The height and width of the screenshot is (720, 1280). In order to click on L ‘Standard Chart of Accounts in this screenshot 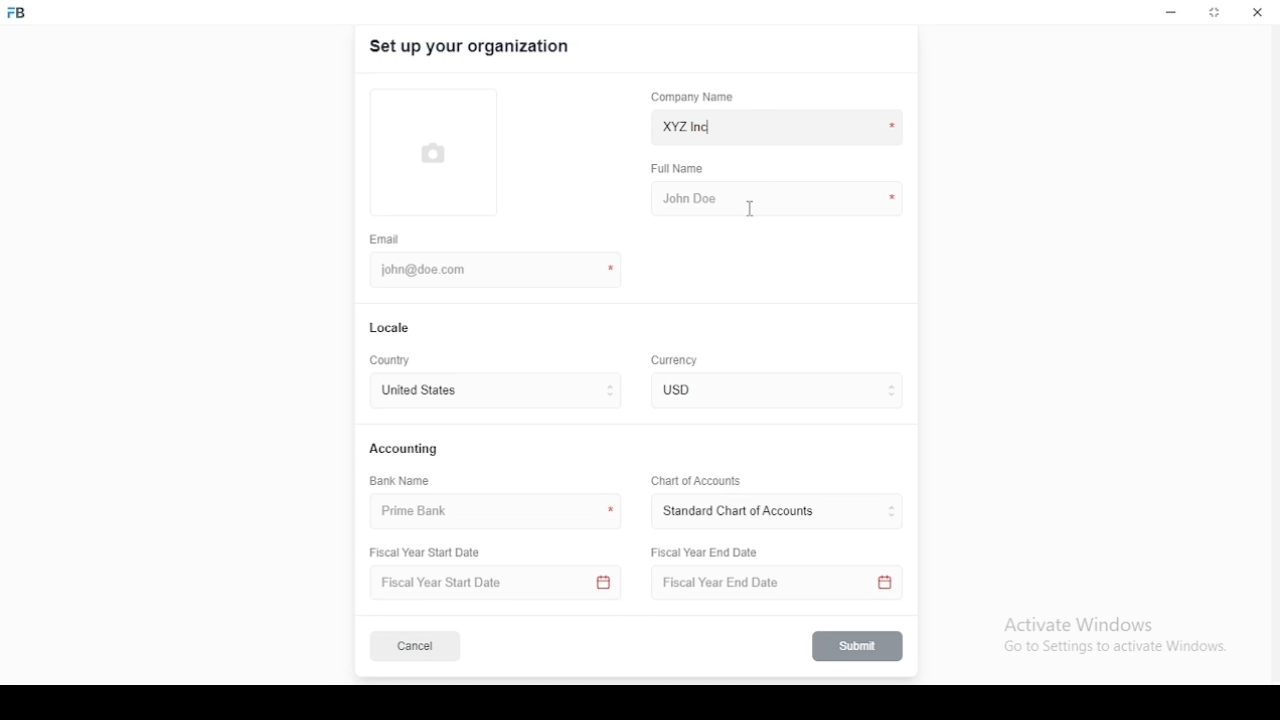, I will do `click(737, 512)`.